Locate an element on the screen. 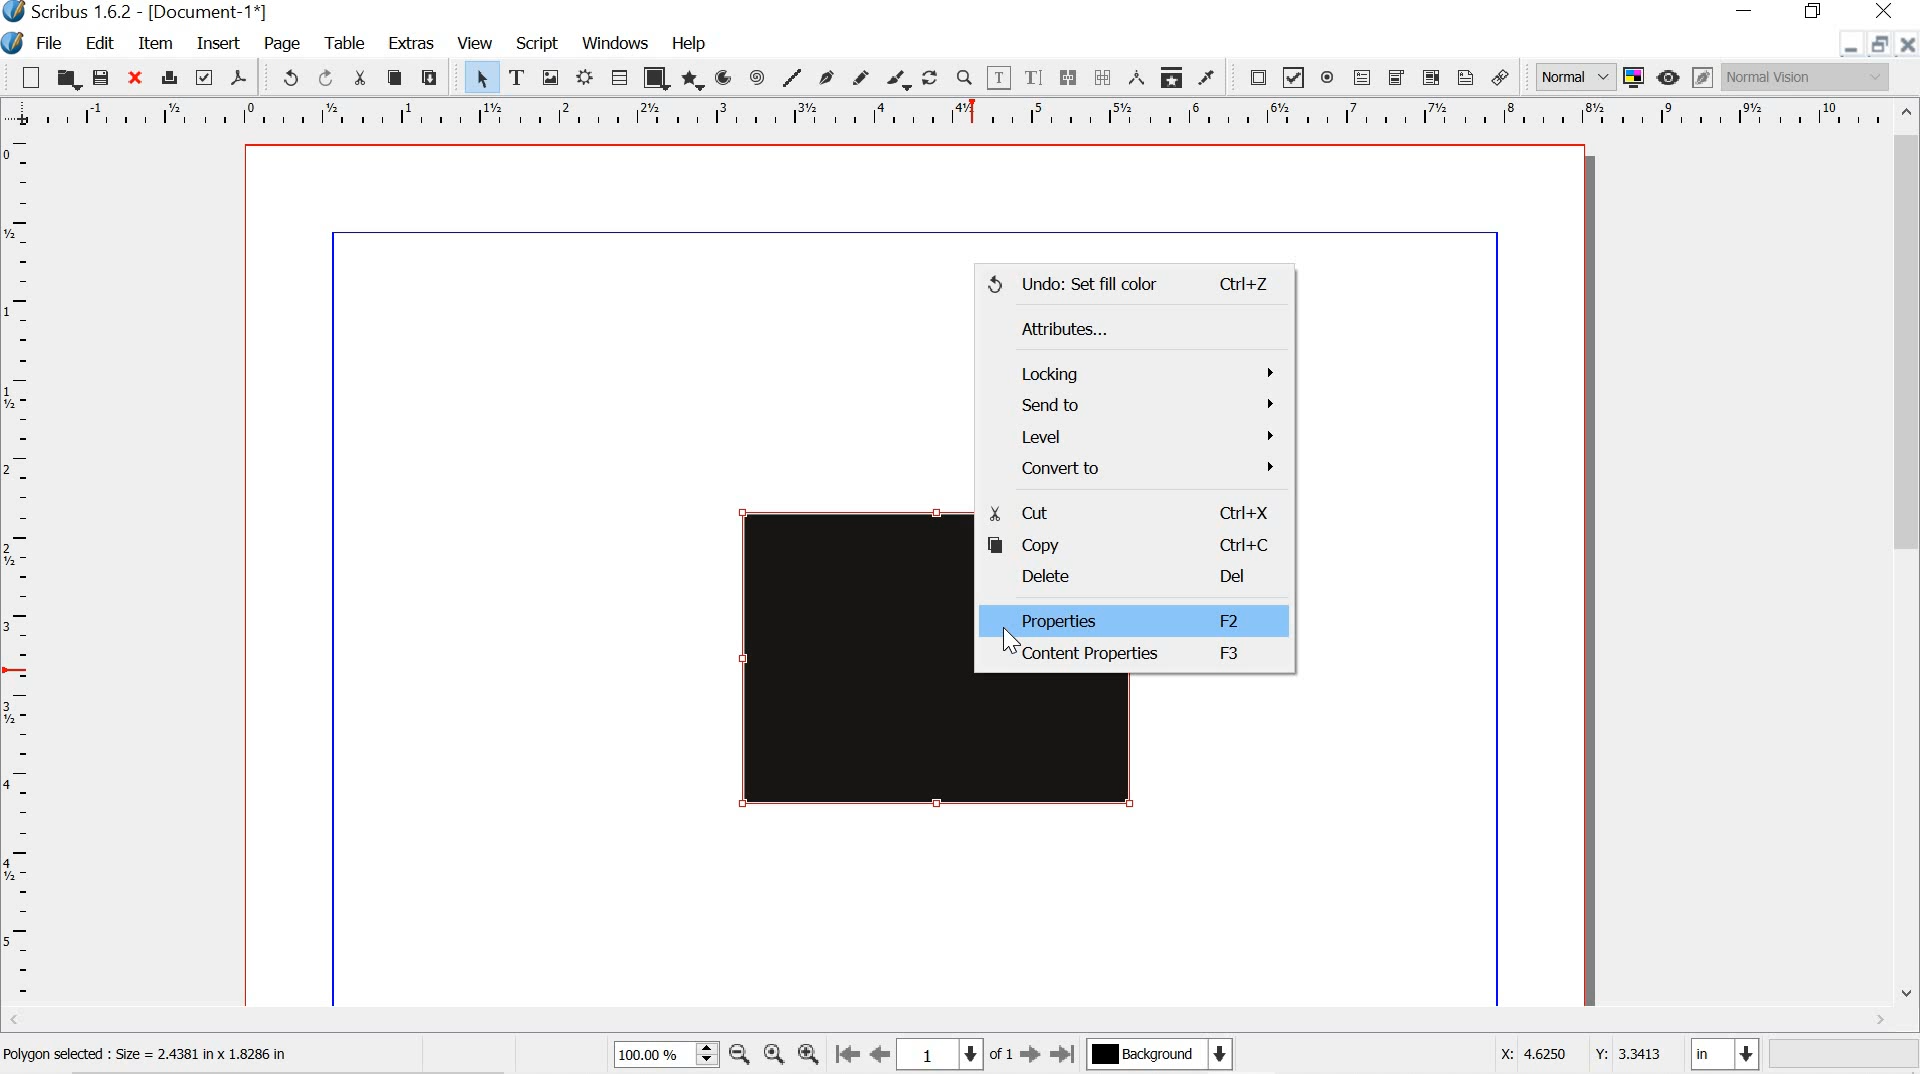 The image size is (1920, 1074). go to last page is located at coordinates (1062, 1054).